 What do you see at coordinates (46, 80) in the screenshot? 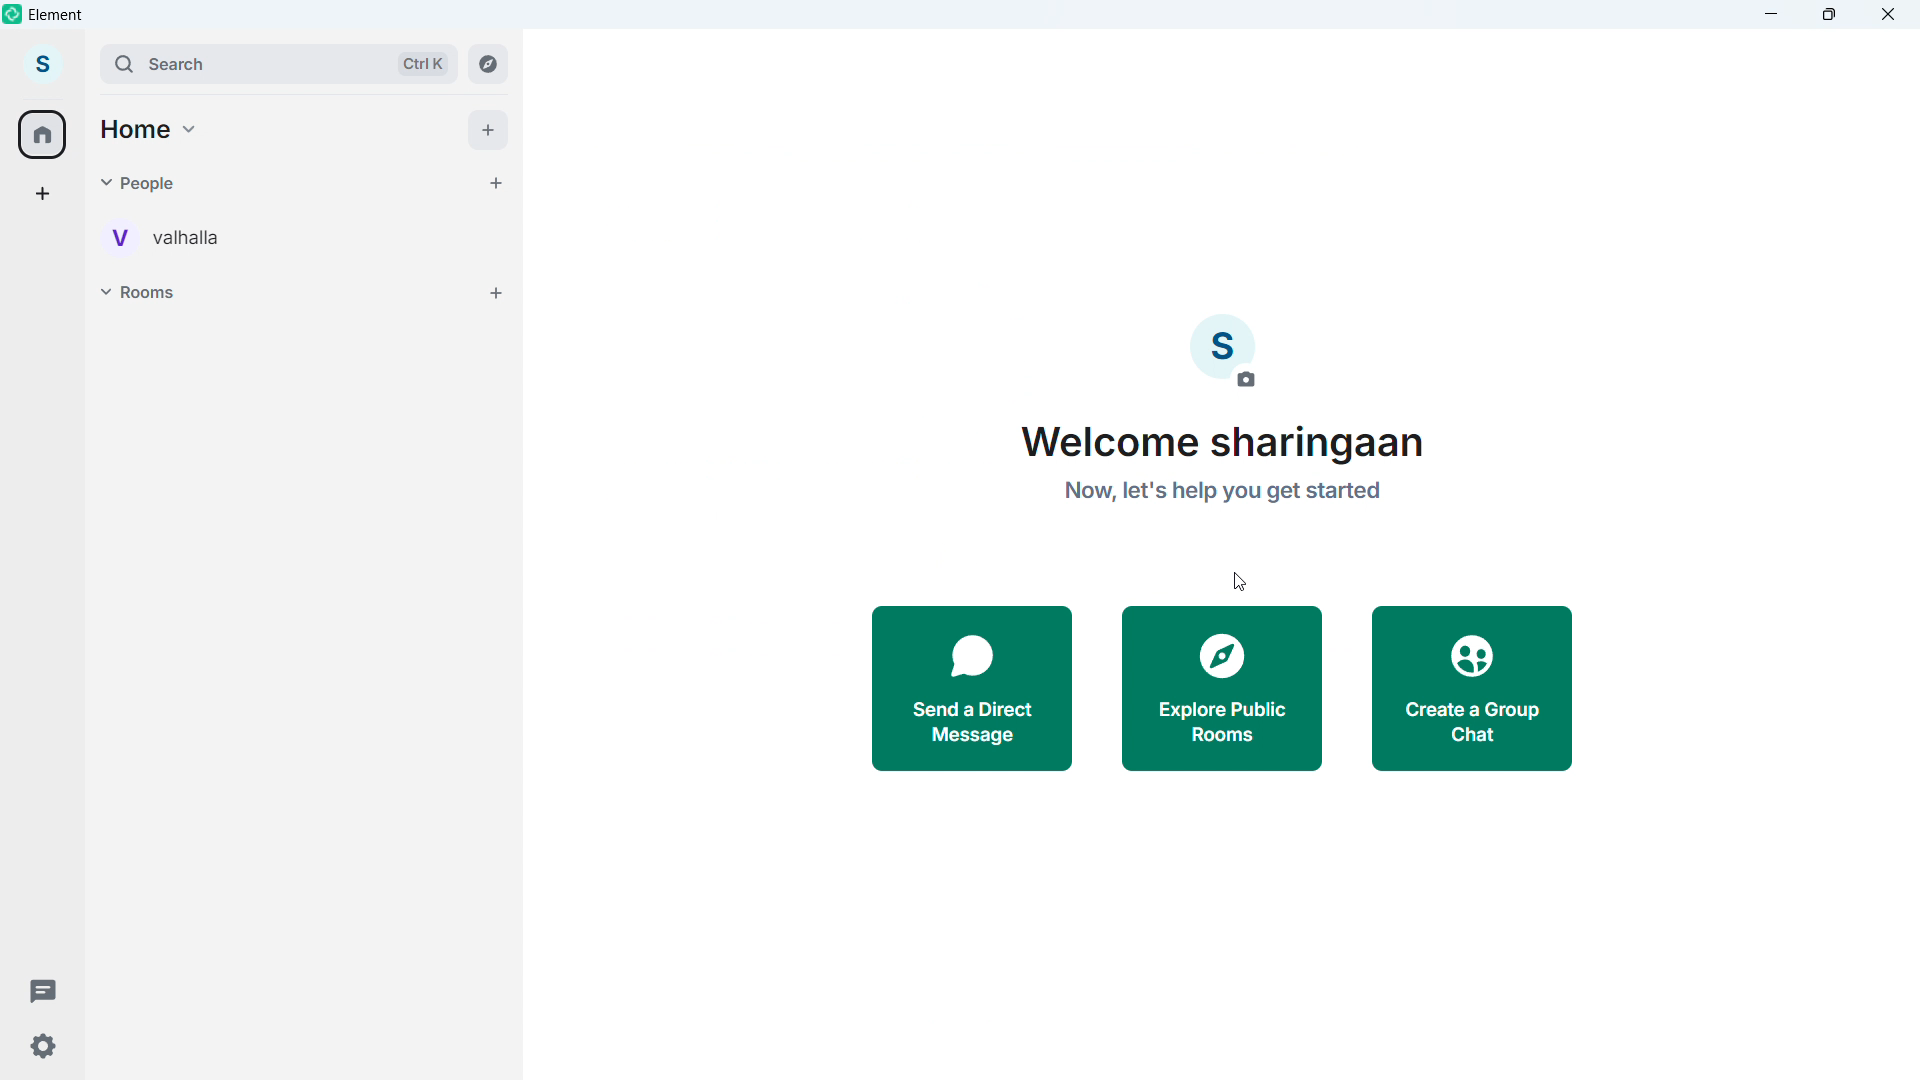
I see `cursor ` at bounding box center [46, 80].